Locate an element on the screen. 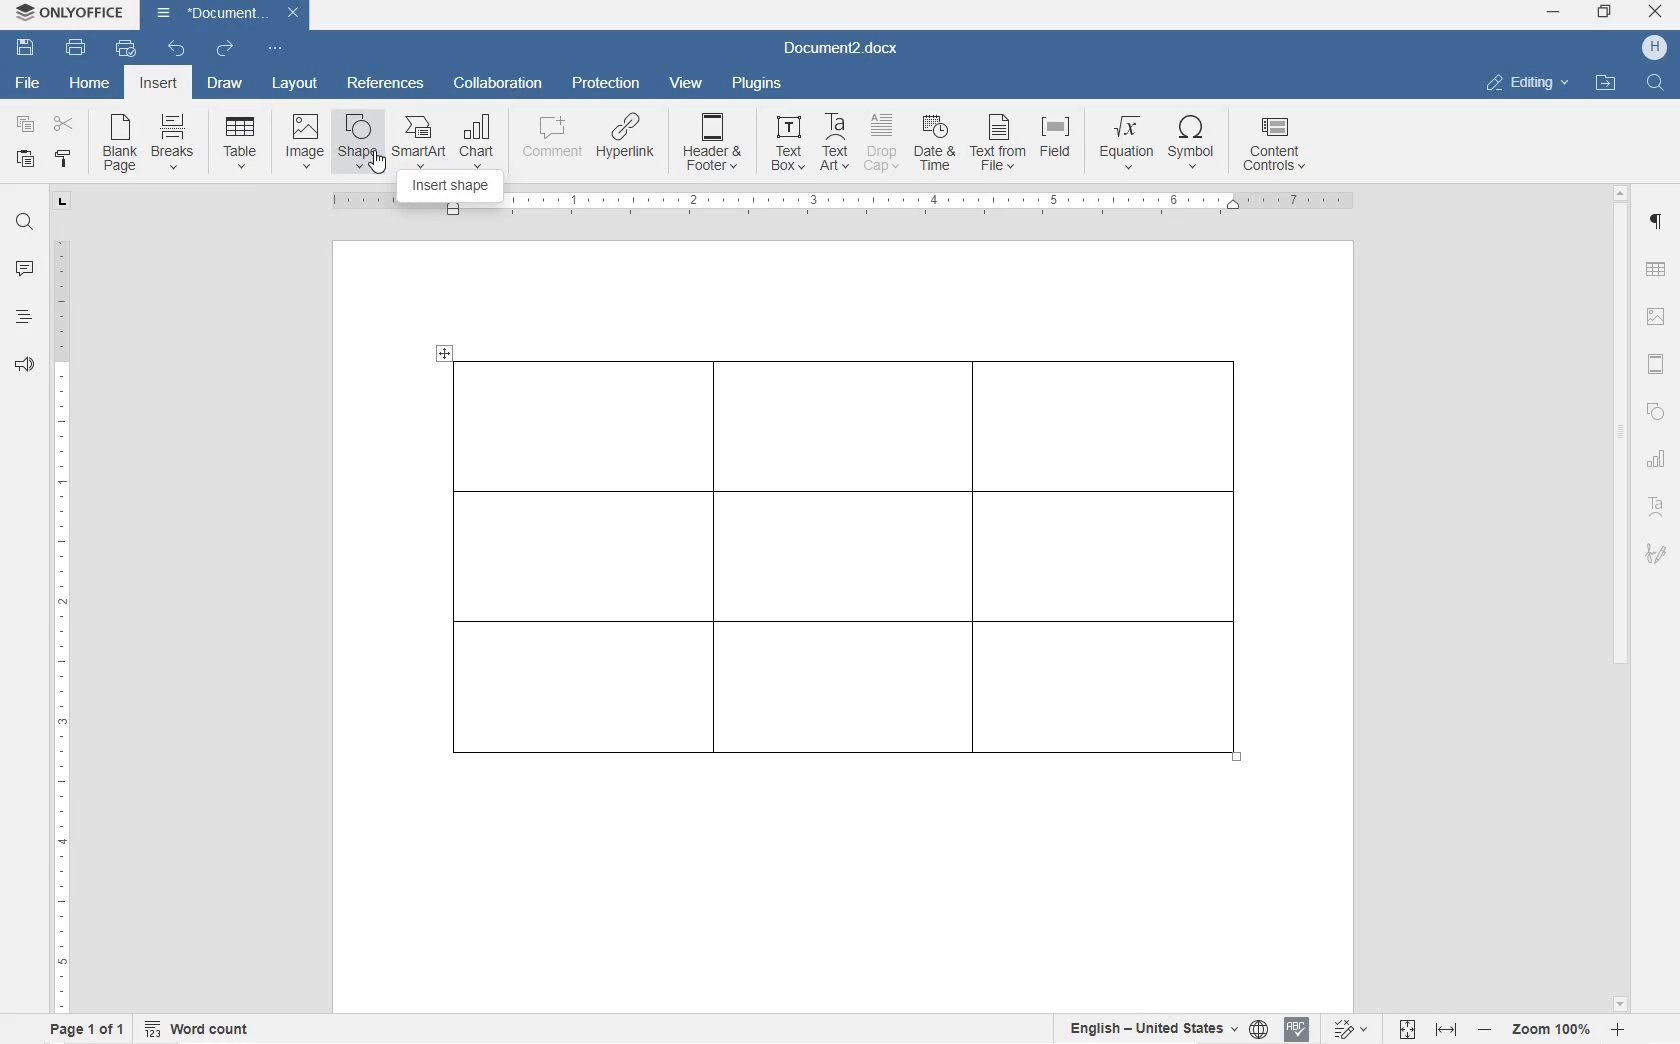  references is located at coordinates (385, 83).